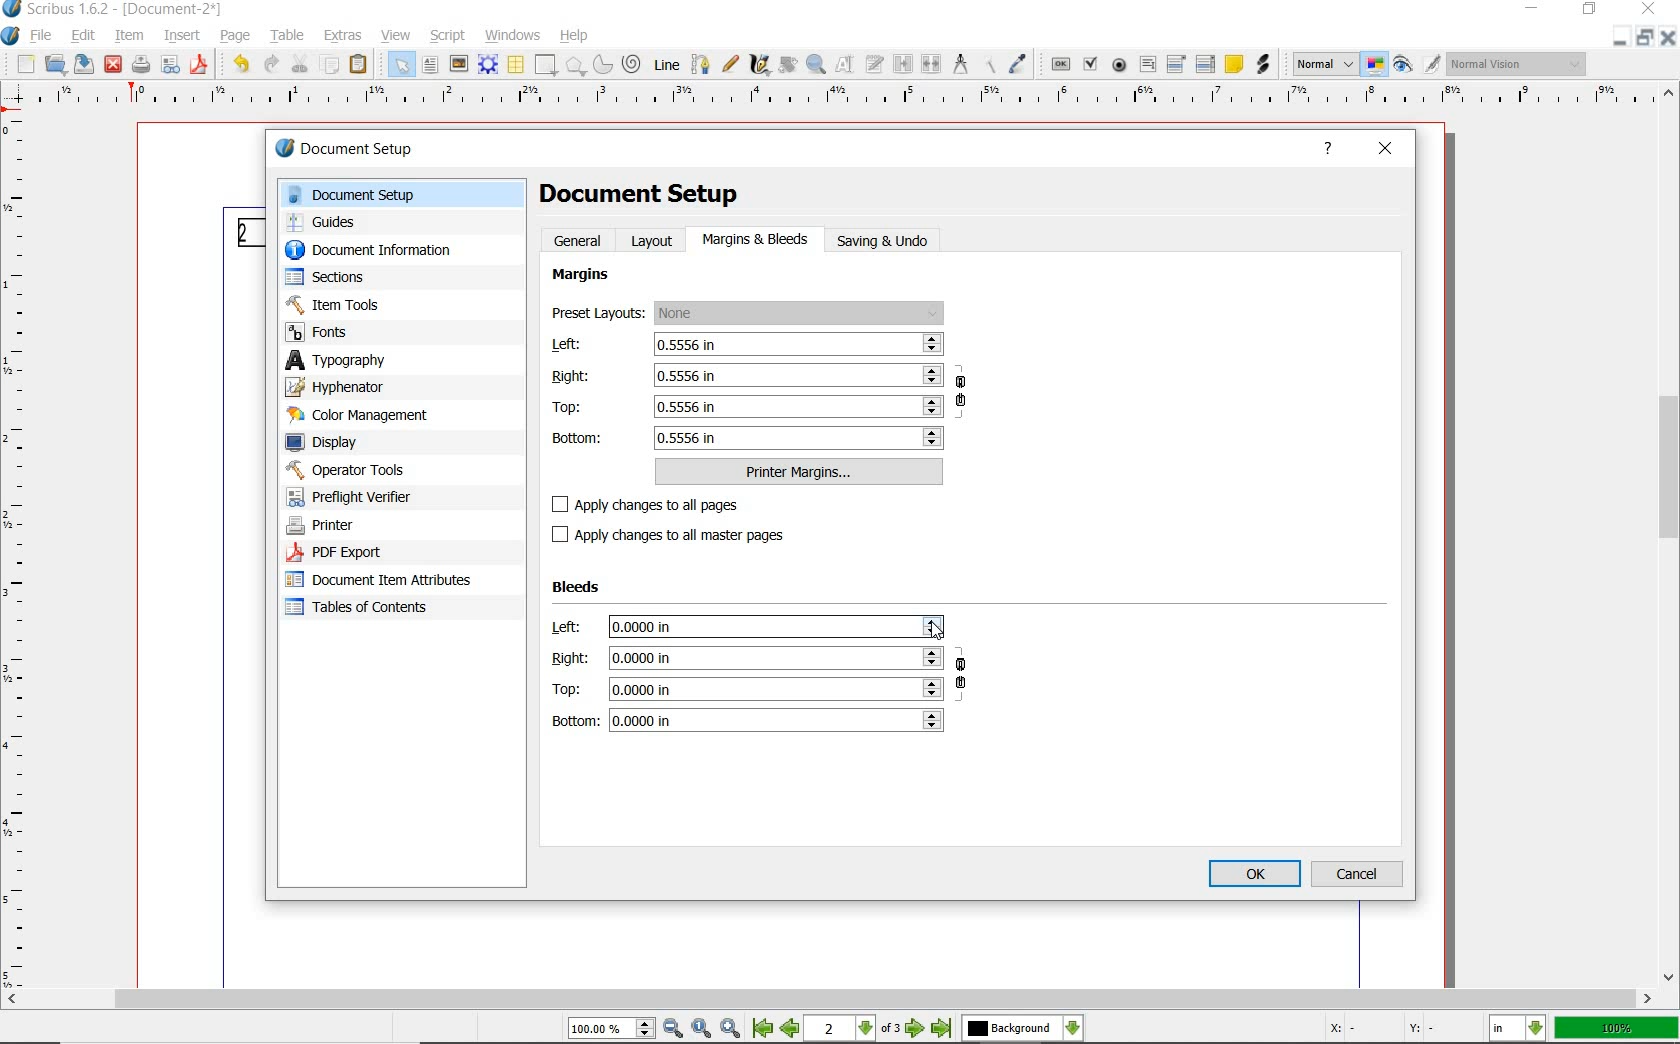 The image size is (1680, 1044). What do you see at coordinates (354, 499) in the screenshot?
I see `preflight verifier` at bounding box center [354, 499].